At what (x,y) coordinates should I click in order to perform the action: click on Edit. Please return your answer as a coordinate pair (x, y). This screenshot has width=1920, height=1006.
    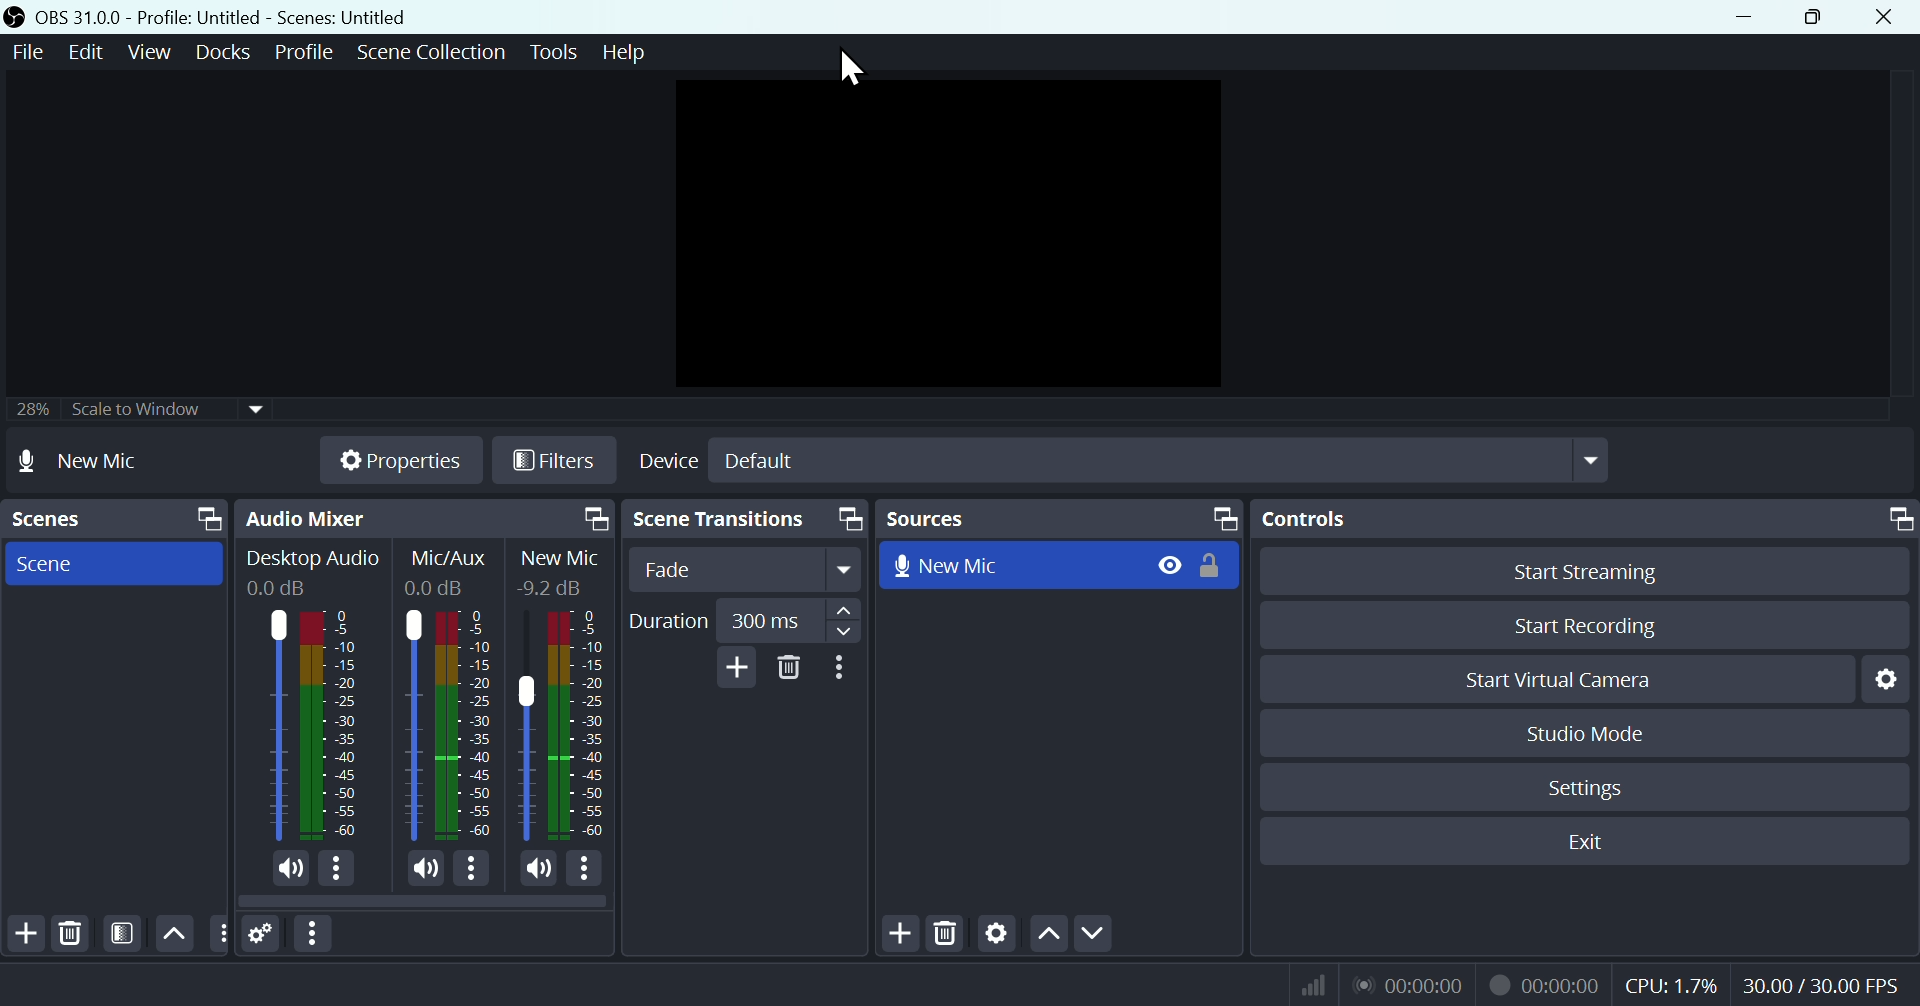
    Looking at the image, I should click on (82, 52).